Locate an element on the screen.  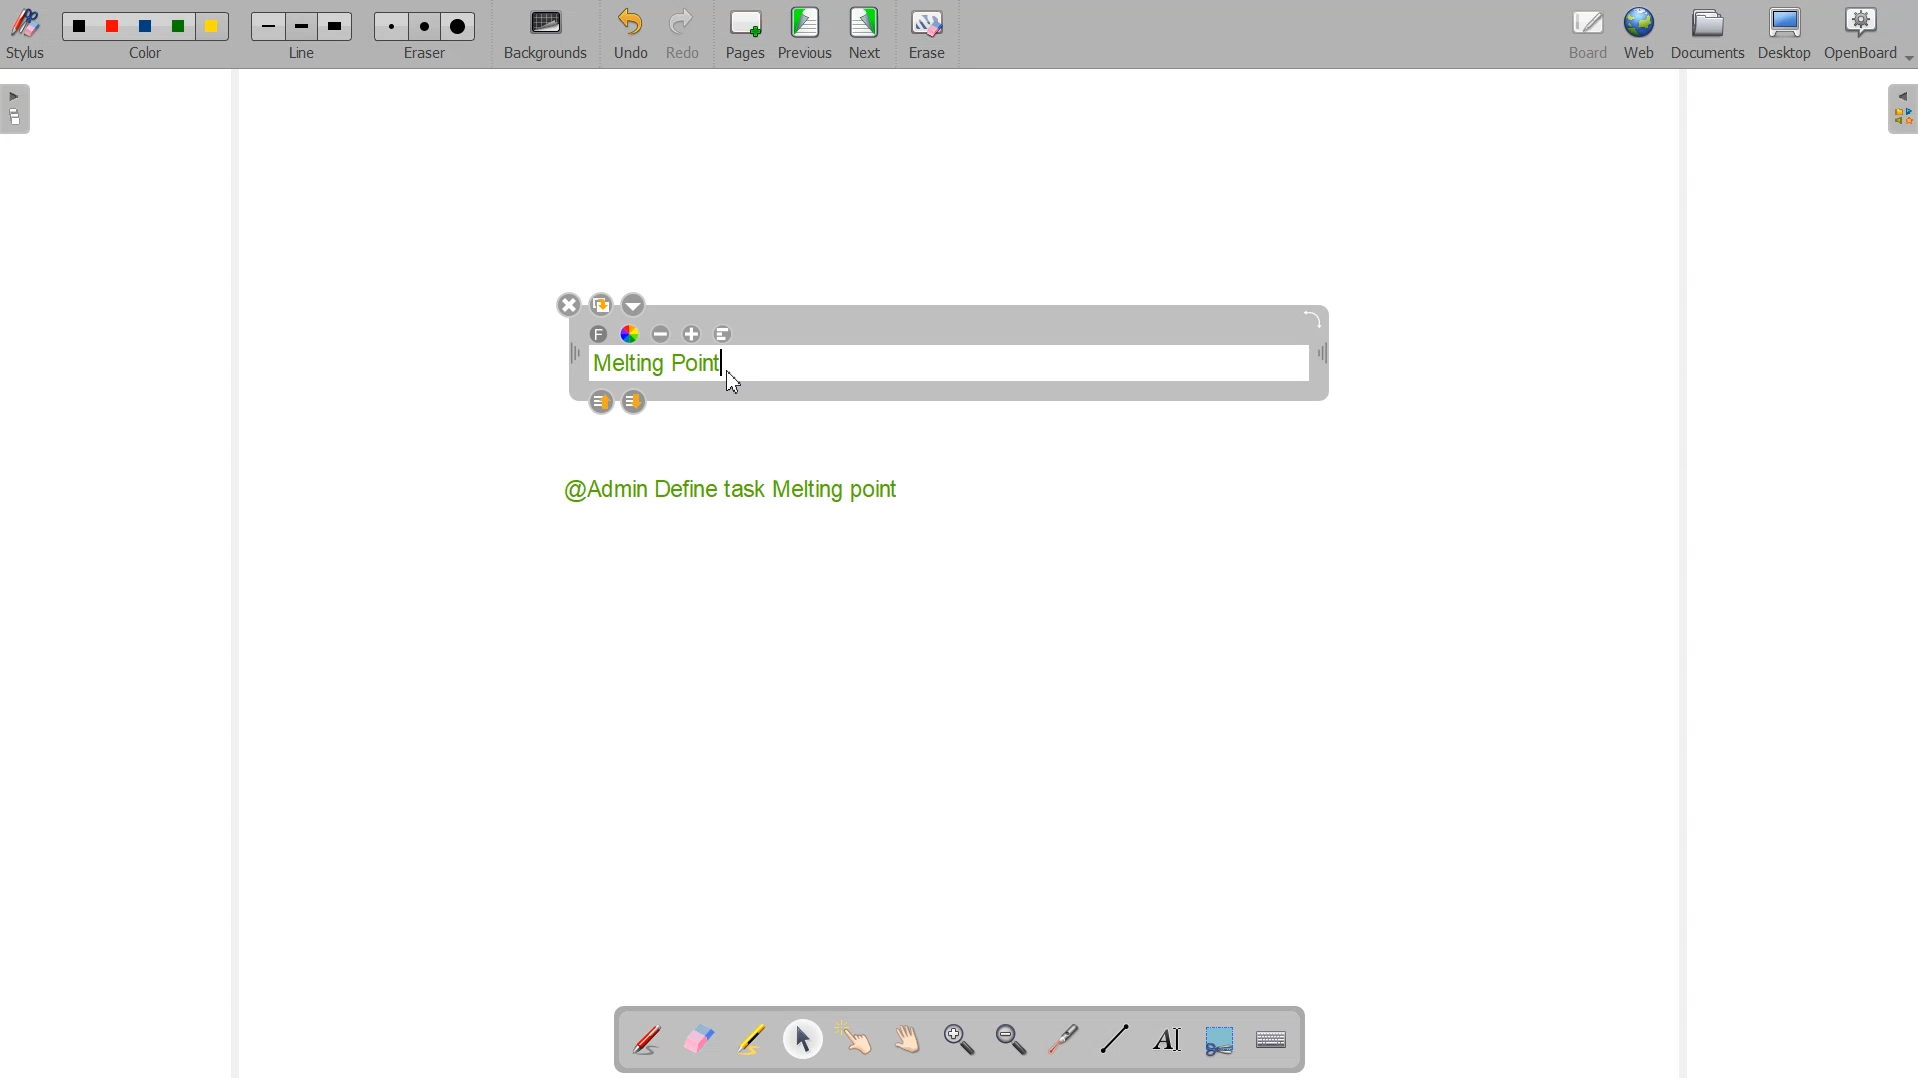
Interact with item is located at coordinates (854, 1040).